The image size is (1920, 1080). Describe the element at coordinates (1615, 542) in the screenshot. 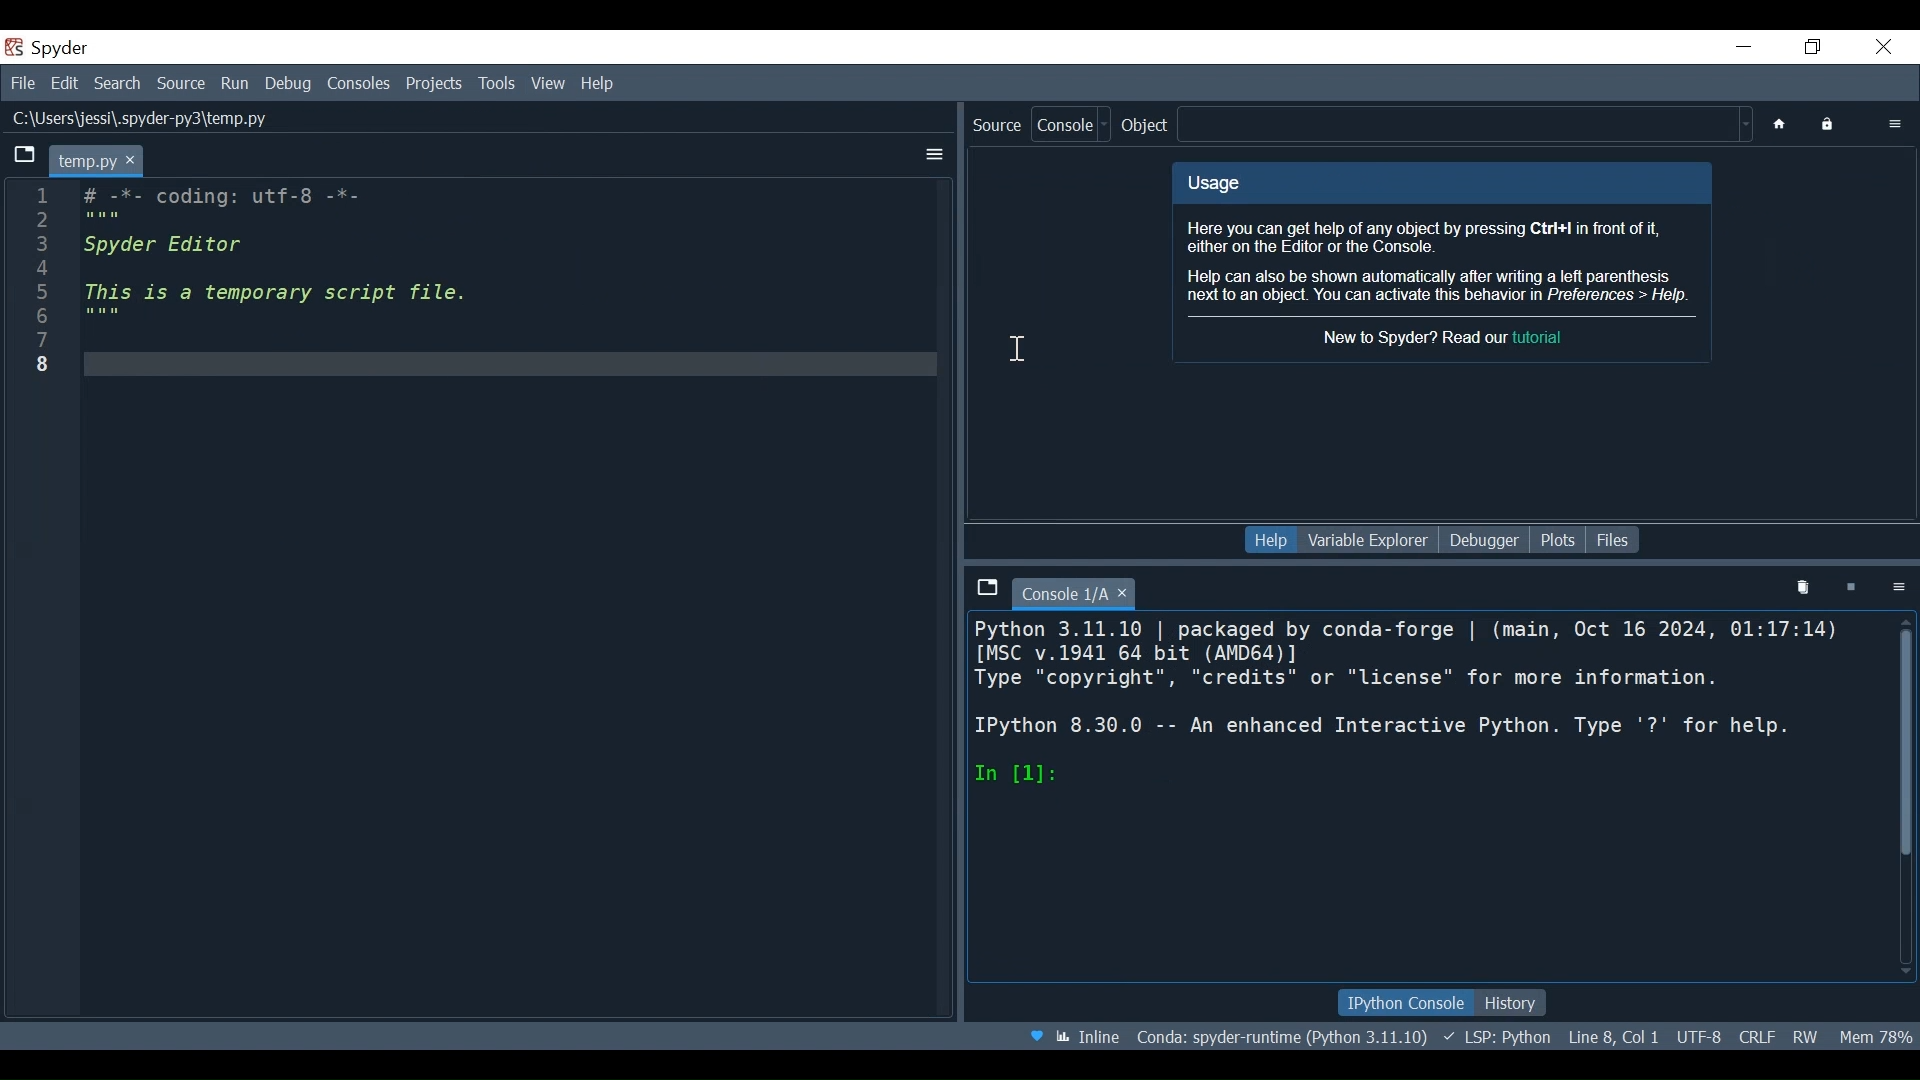

I see `Files` at that location.